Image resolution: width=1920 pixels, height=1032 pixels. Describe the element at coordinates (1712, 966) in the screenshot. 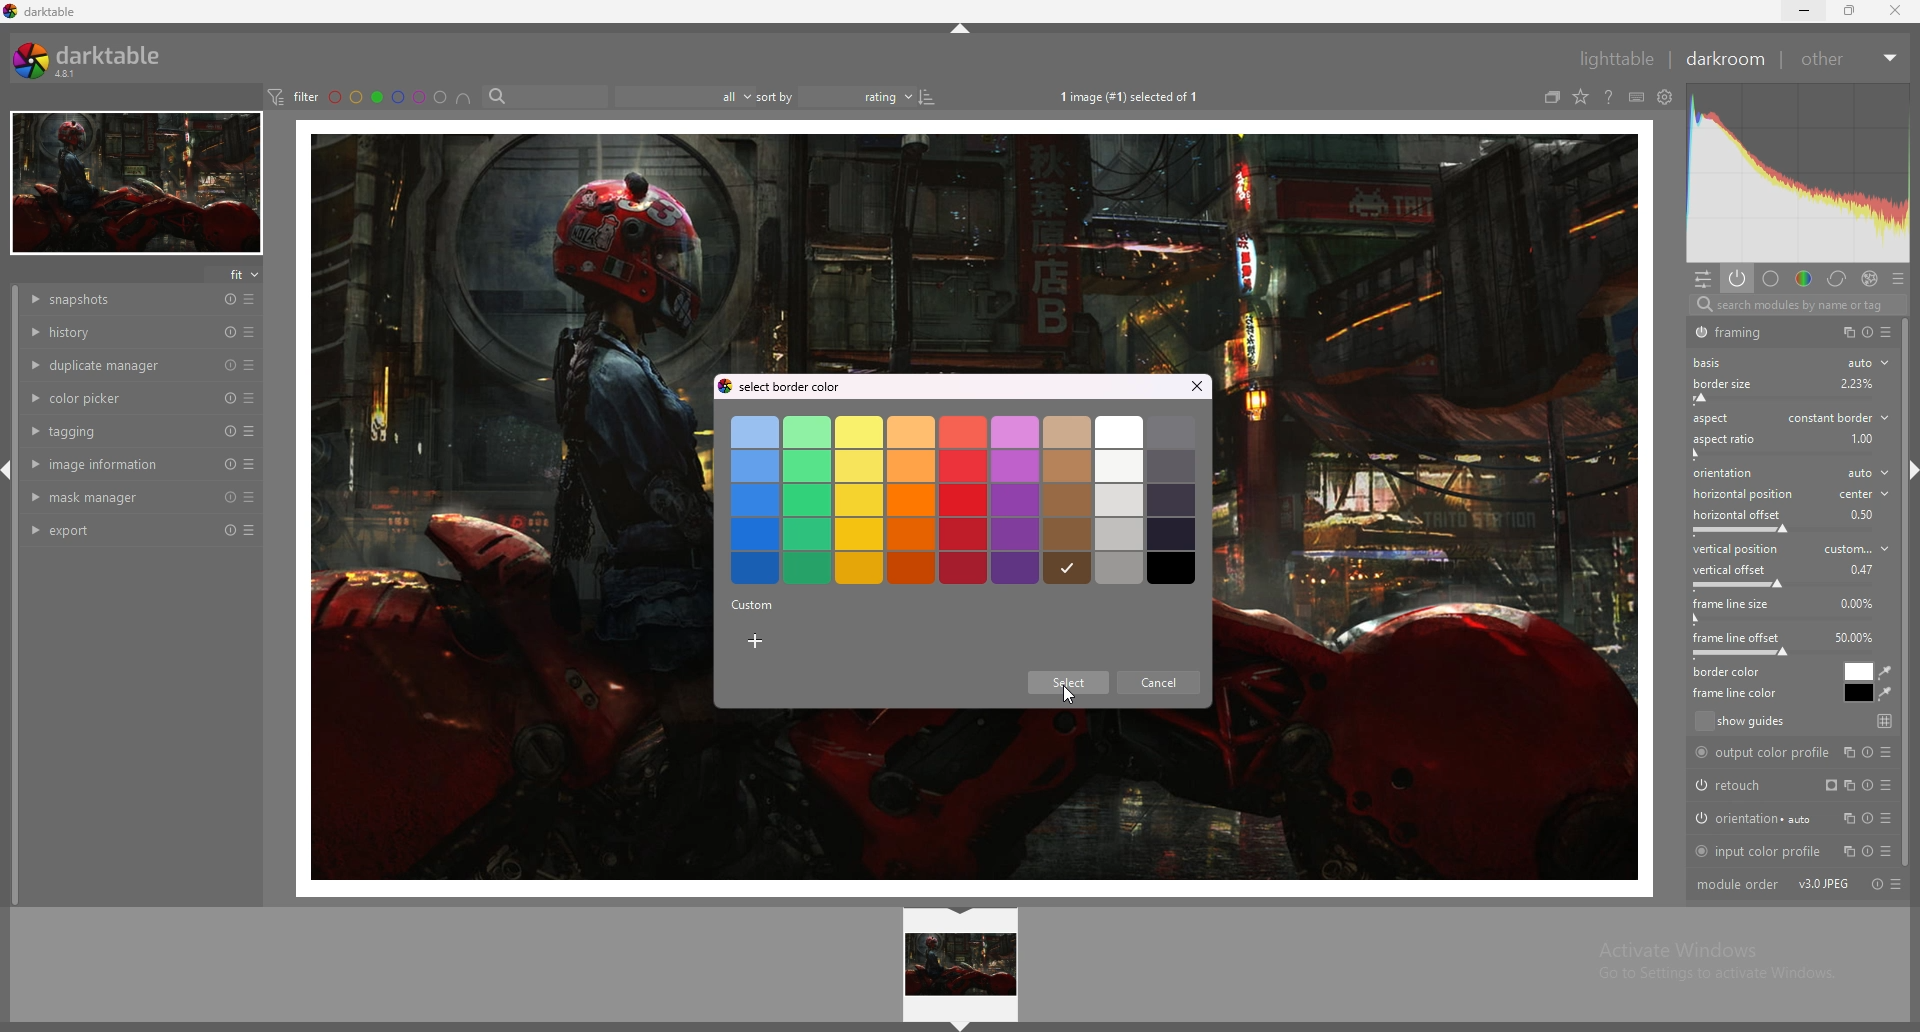

I see `Activate Windows
Go to Settings to activate Windows` at that location.